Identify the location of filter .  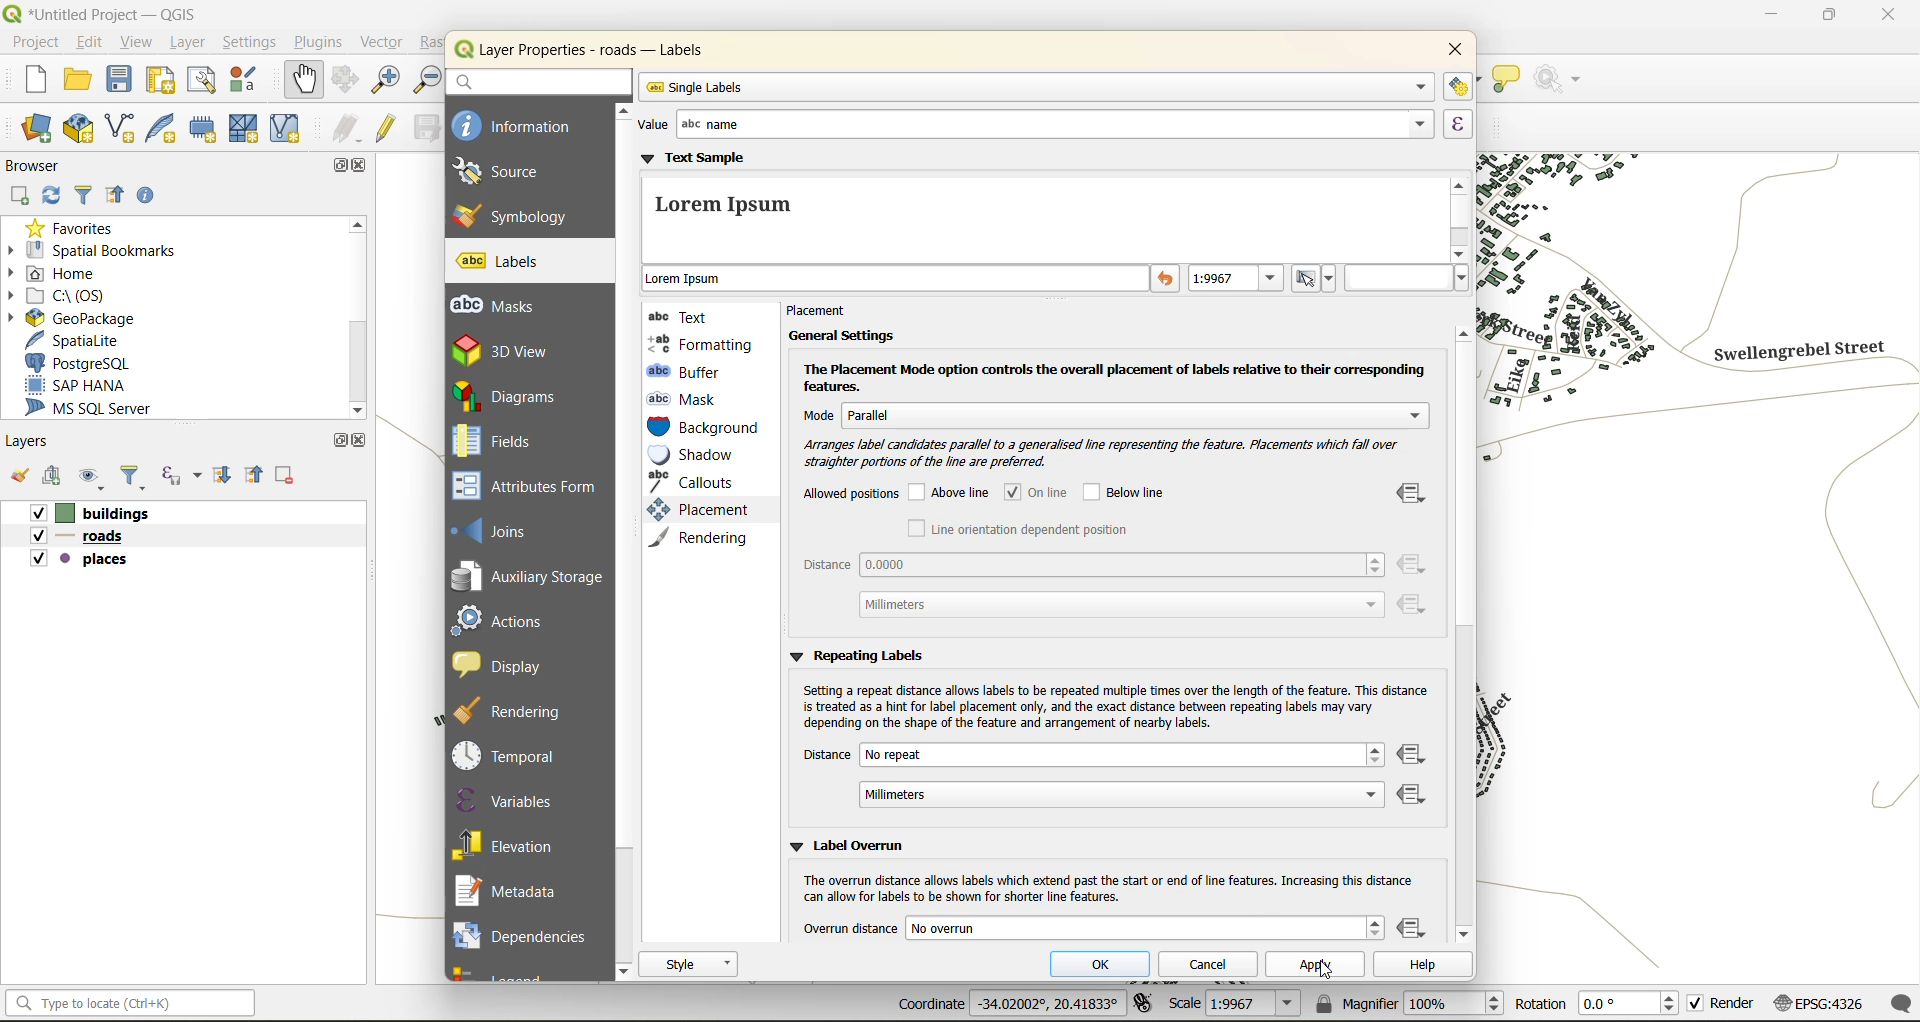
(135, 478).